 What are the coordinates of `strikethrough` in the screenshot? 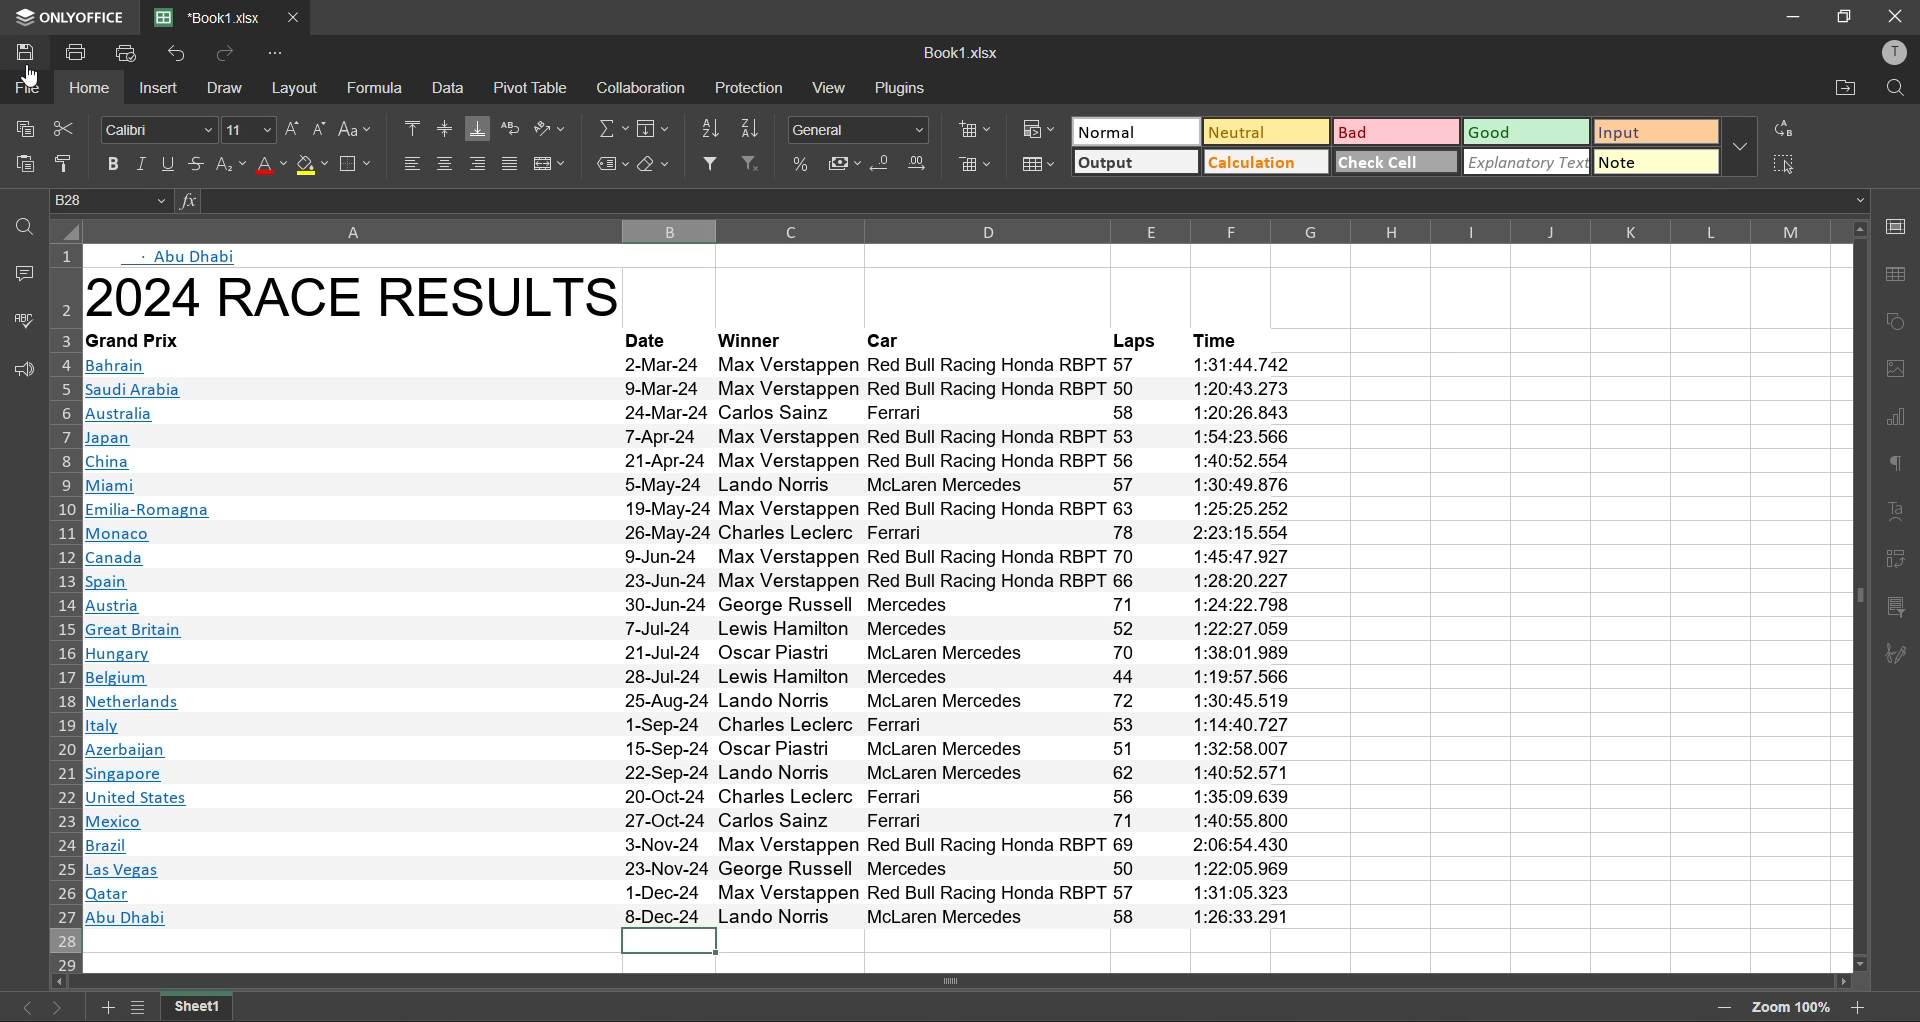 It's located at (198, 164).